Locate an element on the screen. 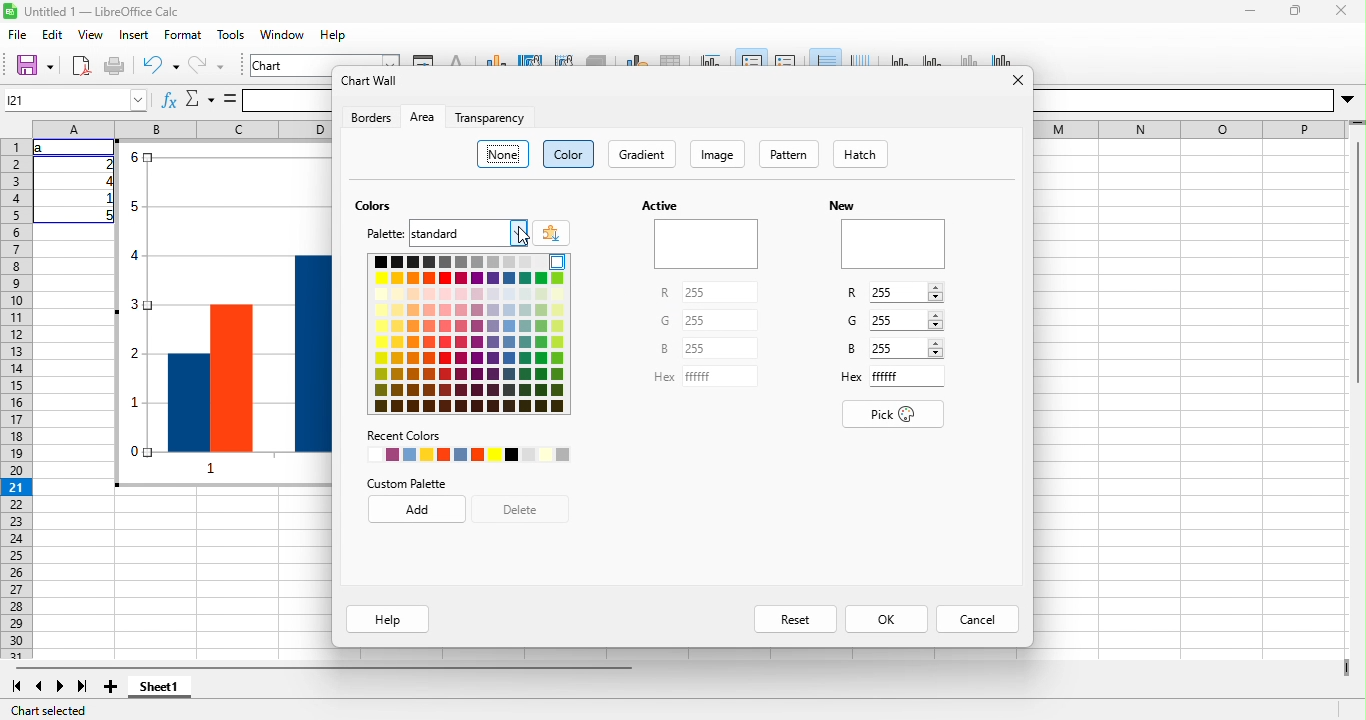 This screenshot has height=720, width=1366. Input for palette is located at coordinates (469, 233).